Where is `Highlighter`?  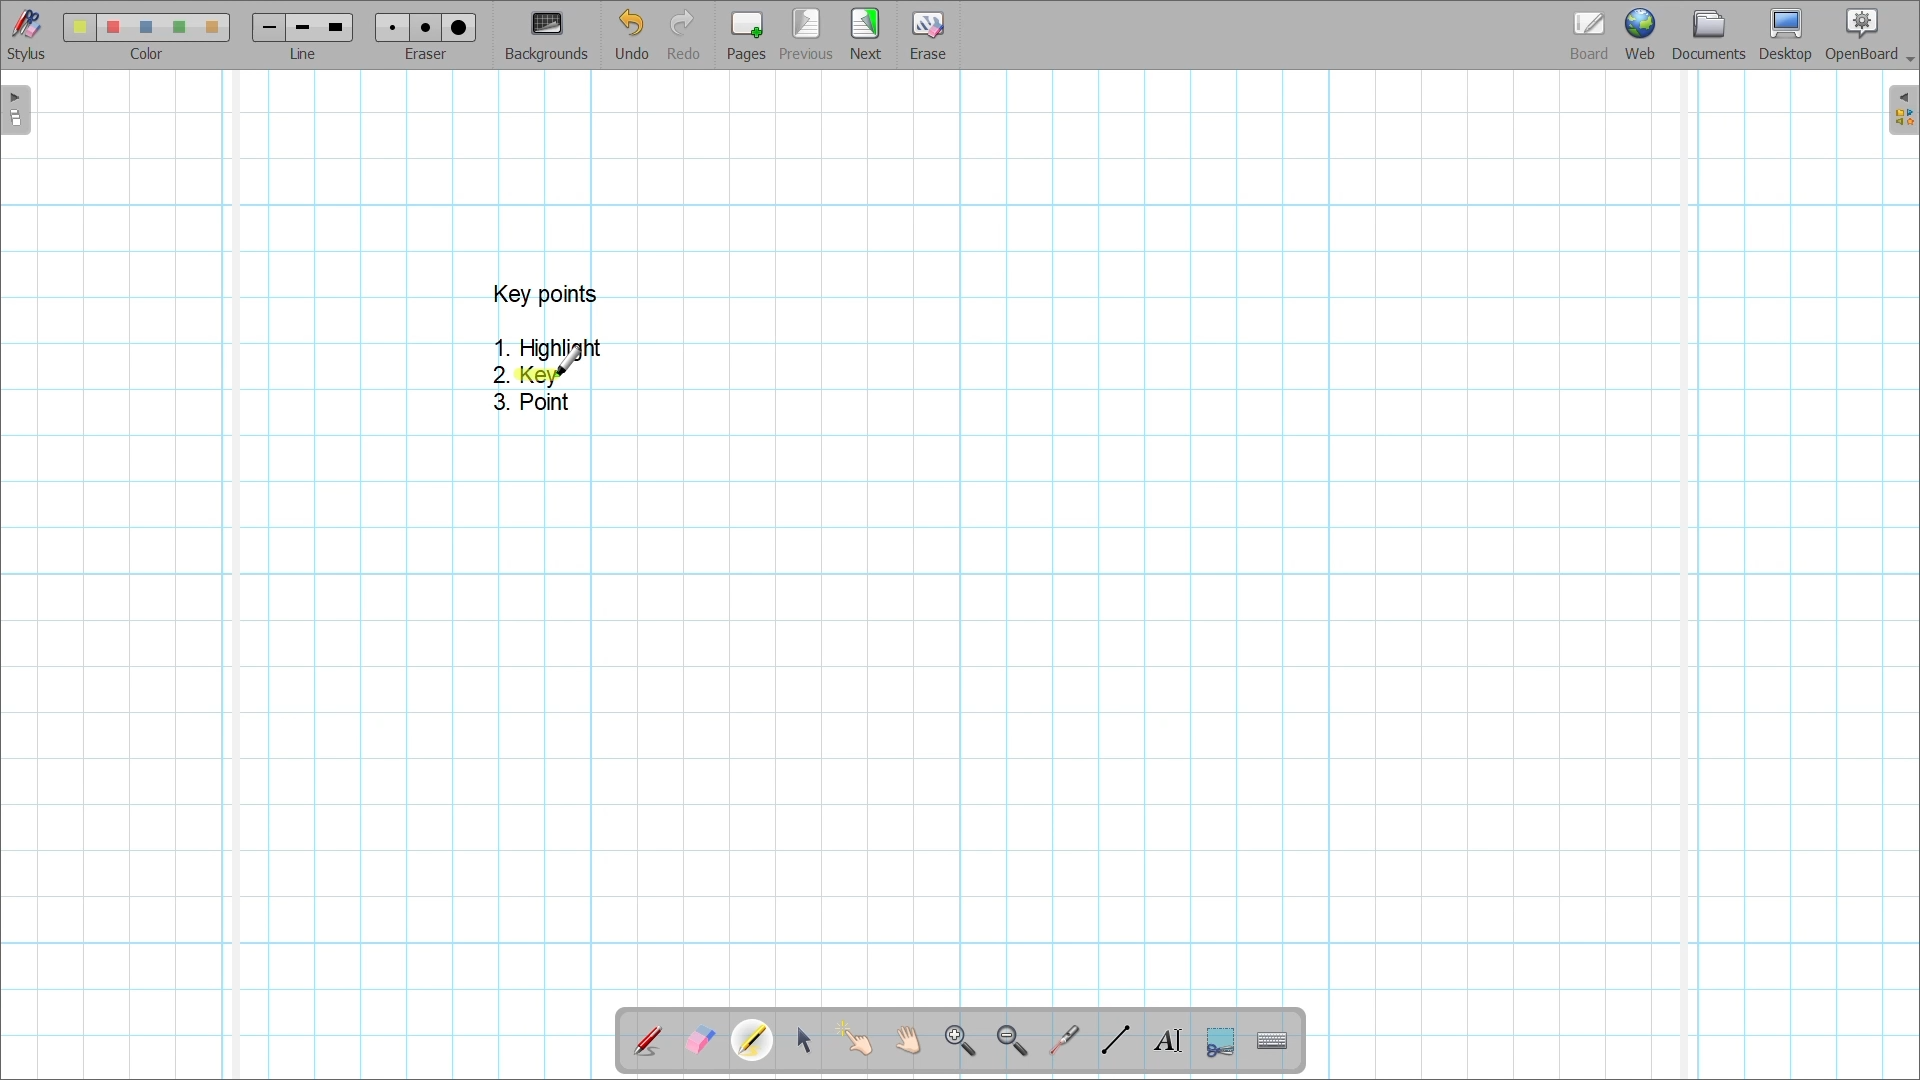
Highlighter is located at coordinates (752, 1040).